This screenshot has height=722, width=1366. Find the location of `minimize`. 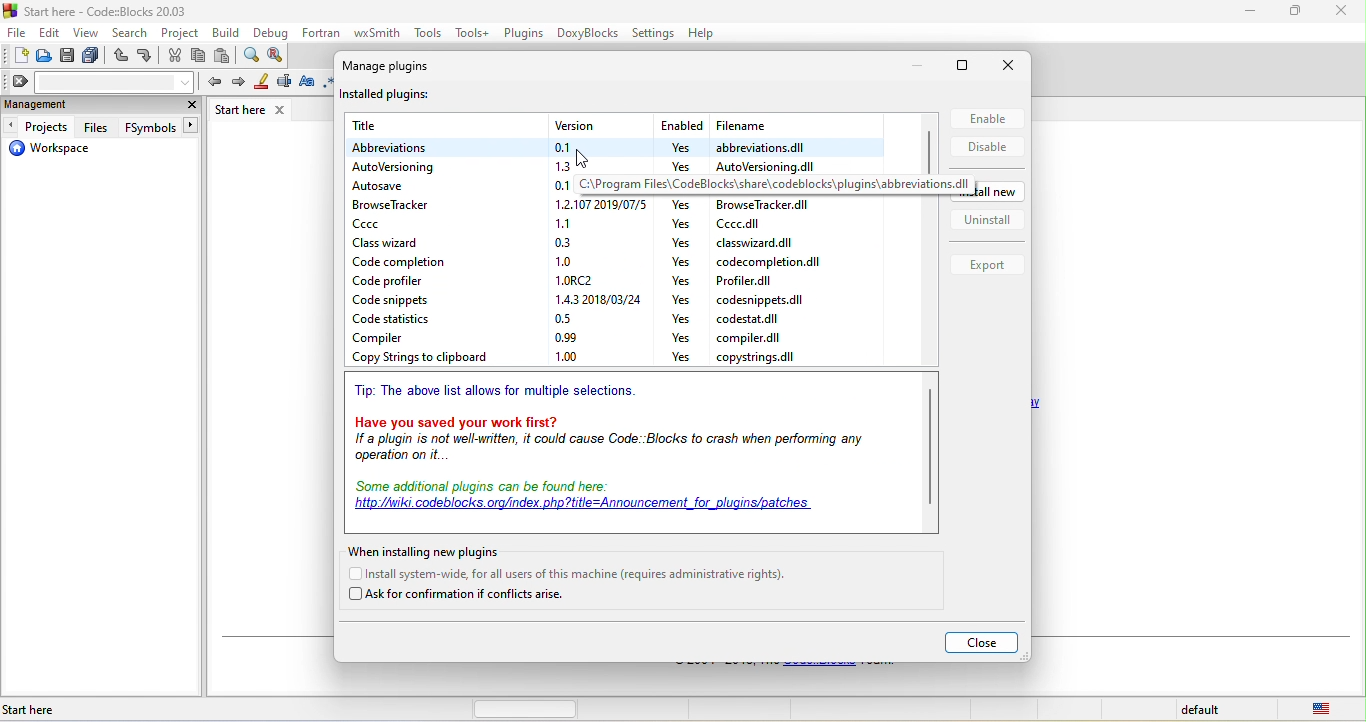

minimize is located at coordinates (1295, 14).